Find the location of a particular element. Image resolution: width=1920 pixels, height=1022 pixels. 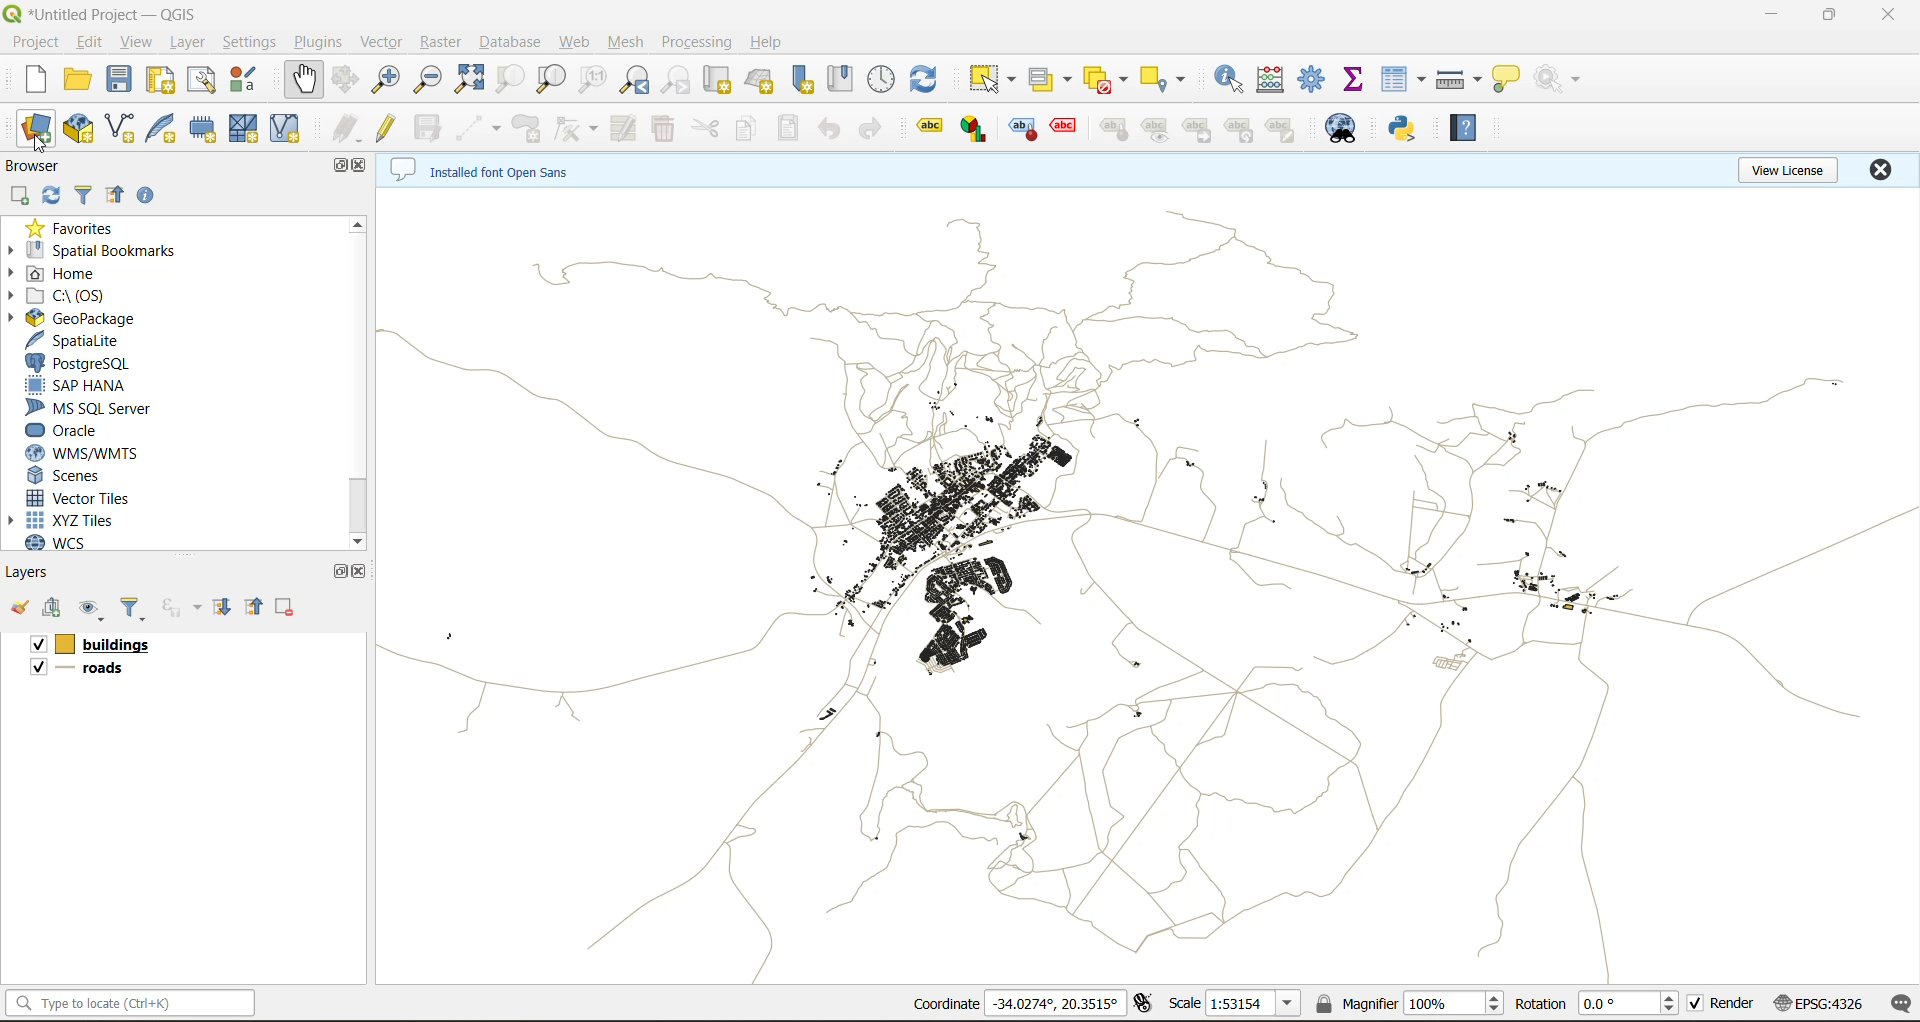

label tool is located at coordinates (1200, 130).